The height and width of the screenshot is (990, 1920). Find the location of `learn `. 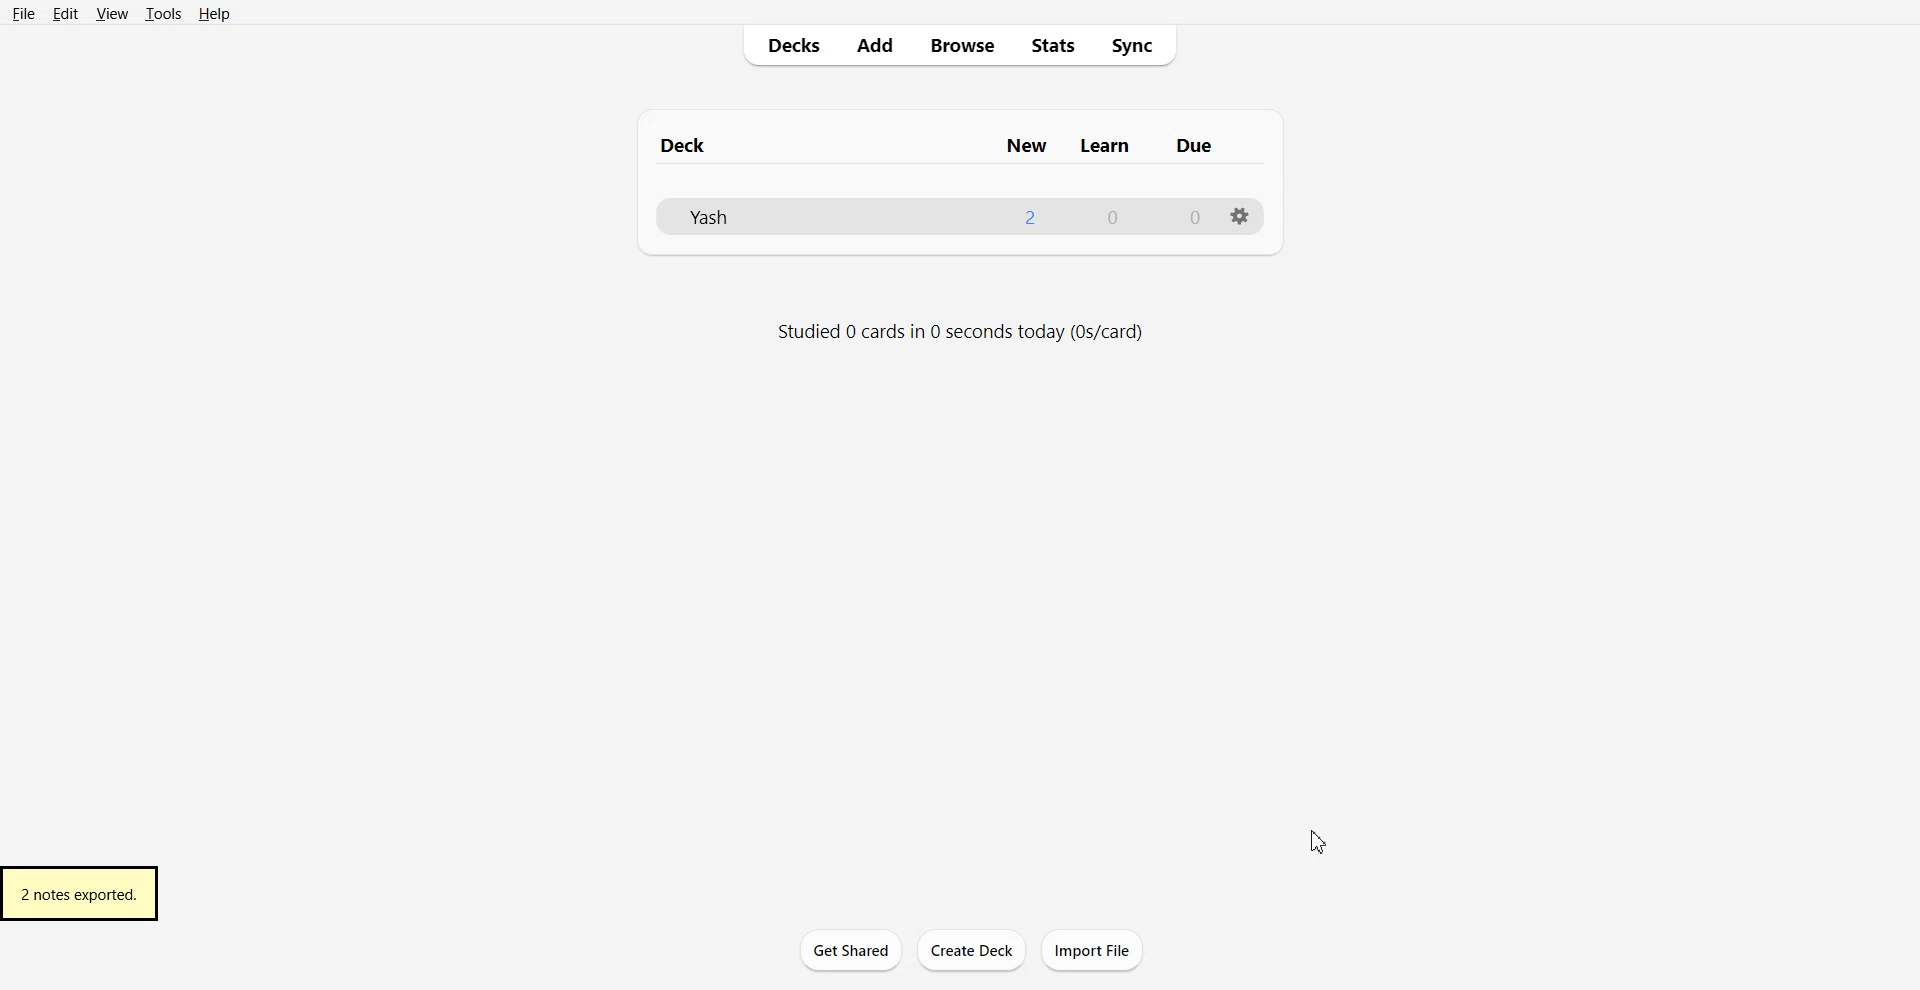

learn  is located at coordinates (1107, 146).